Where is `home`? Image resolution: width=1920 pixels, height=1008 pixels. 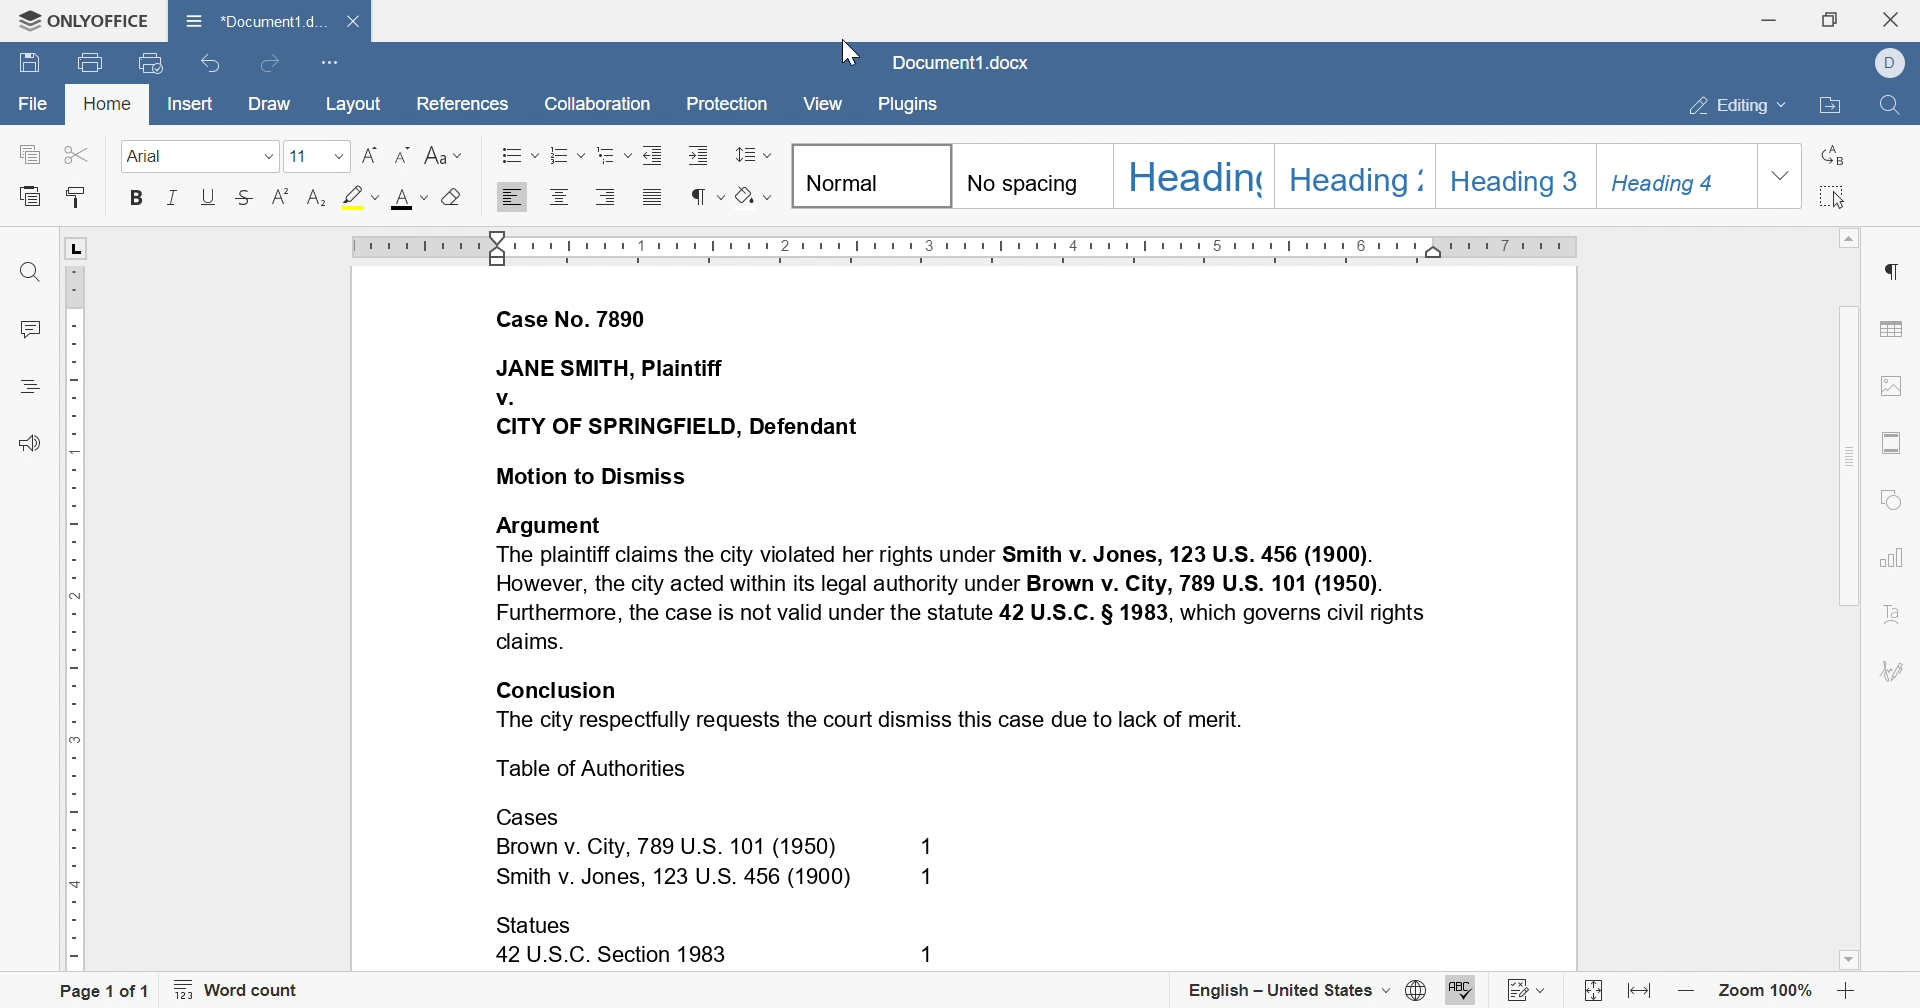 home is located at coordinates (106, 105).